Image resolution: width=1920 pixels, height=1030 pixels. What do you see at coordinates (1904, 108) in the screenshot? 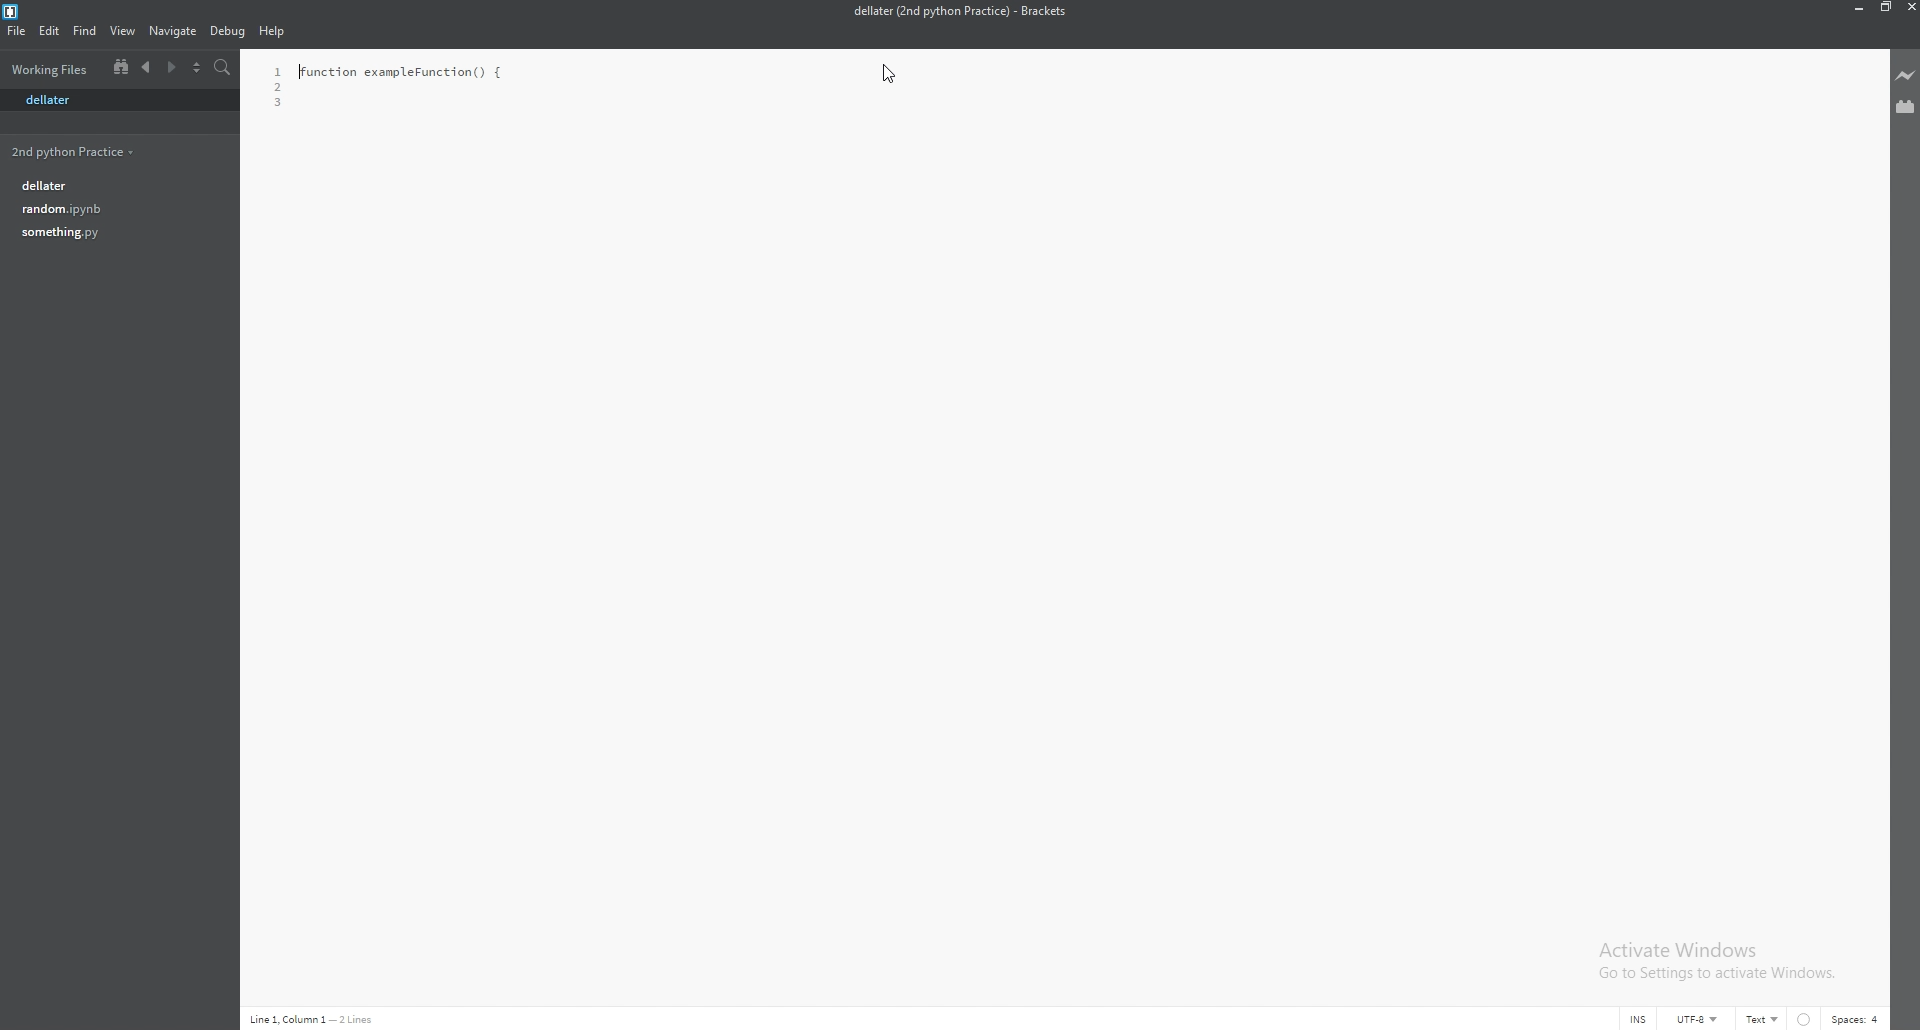
I see `extension manager` at bounding box center [1904, 108].